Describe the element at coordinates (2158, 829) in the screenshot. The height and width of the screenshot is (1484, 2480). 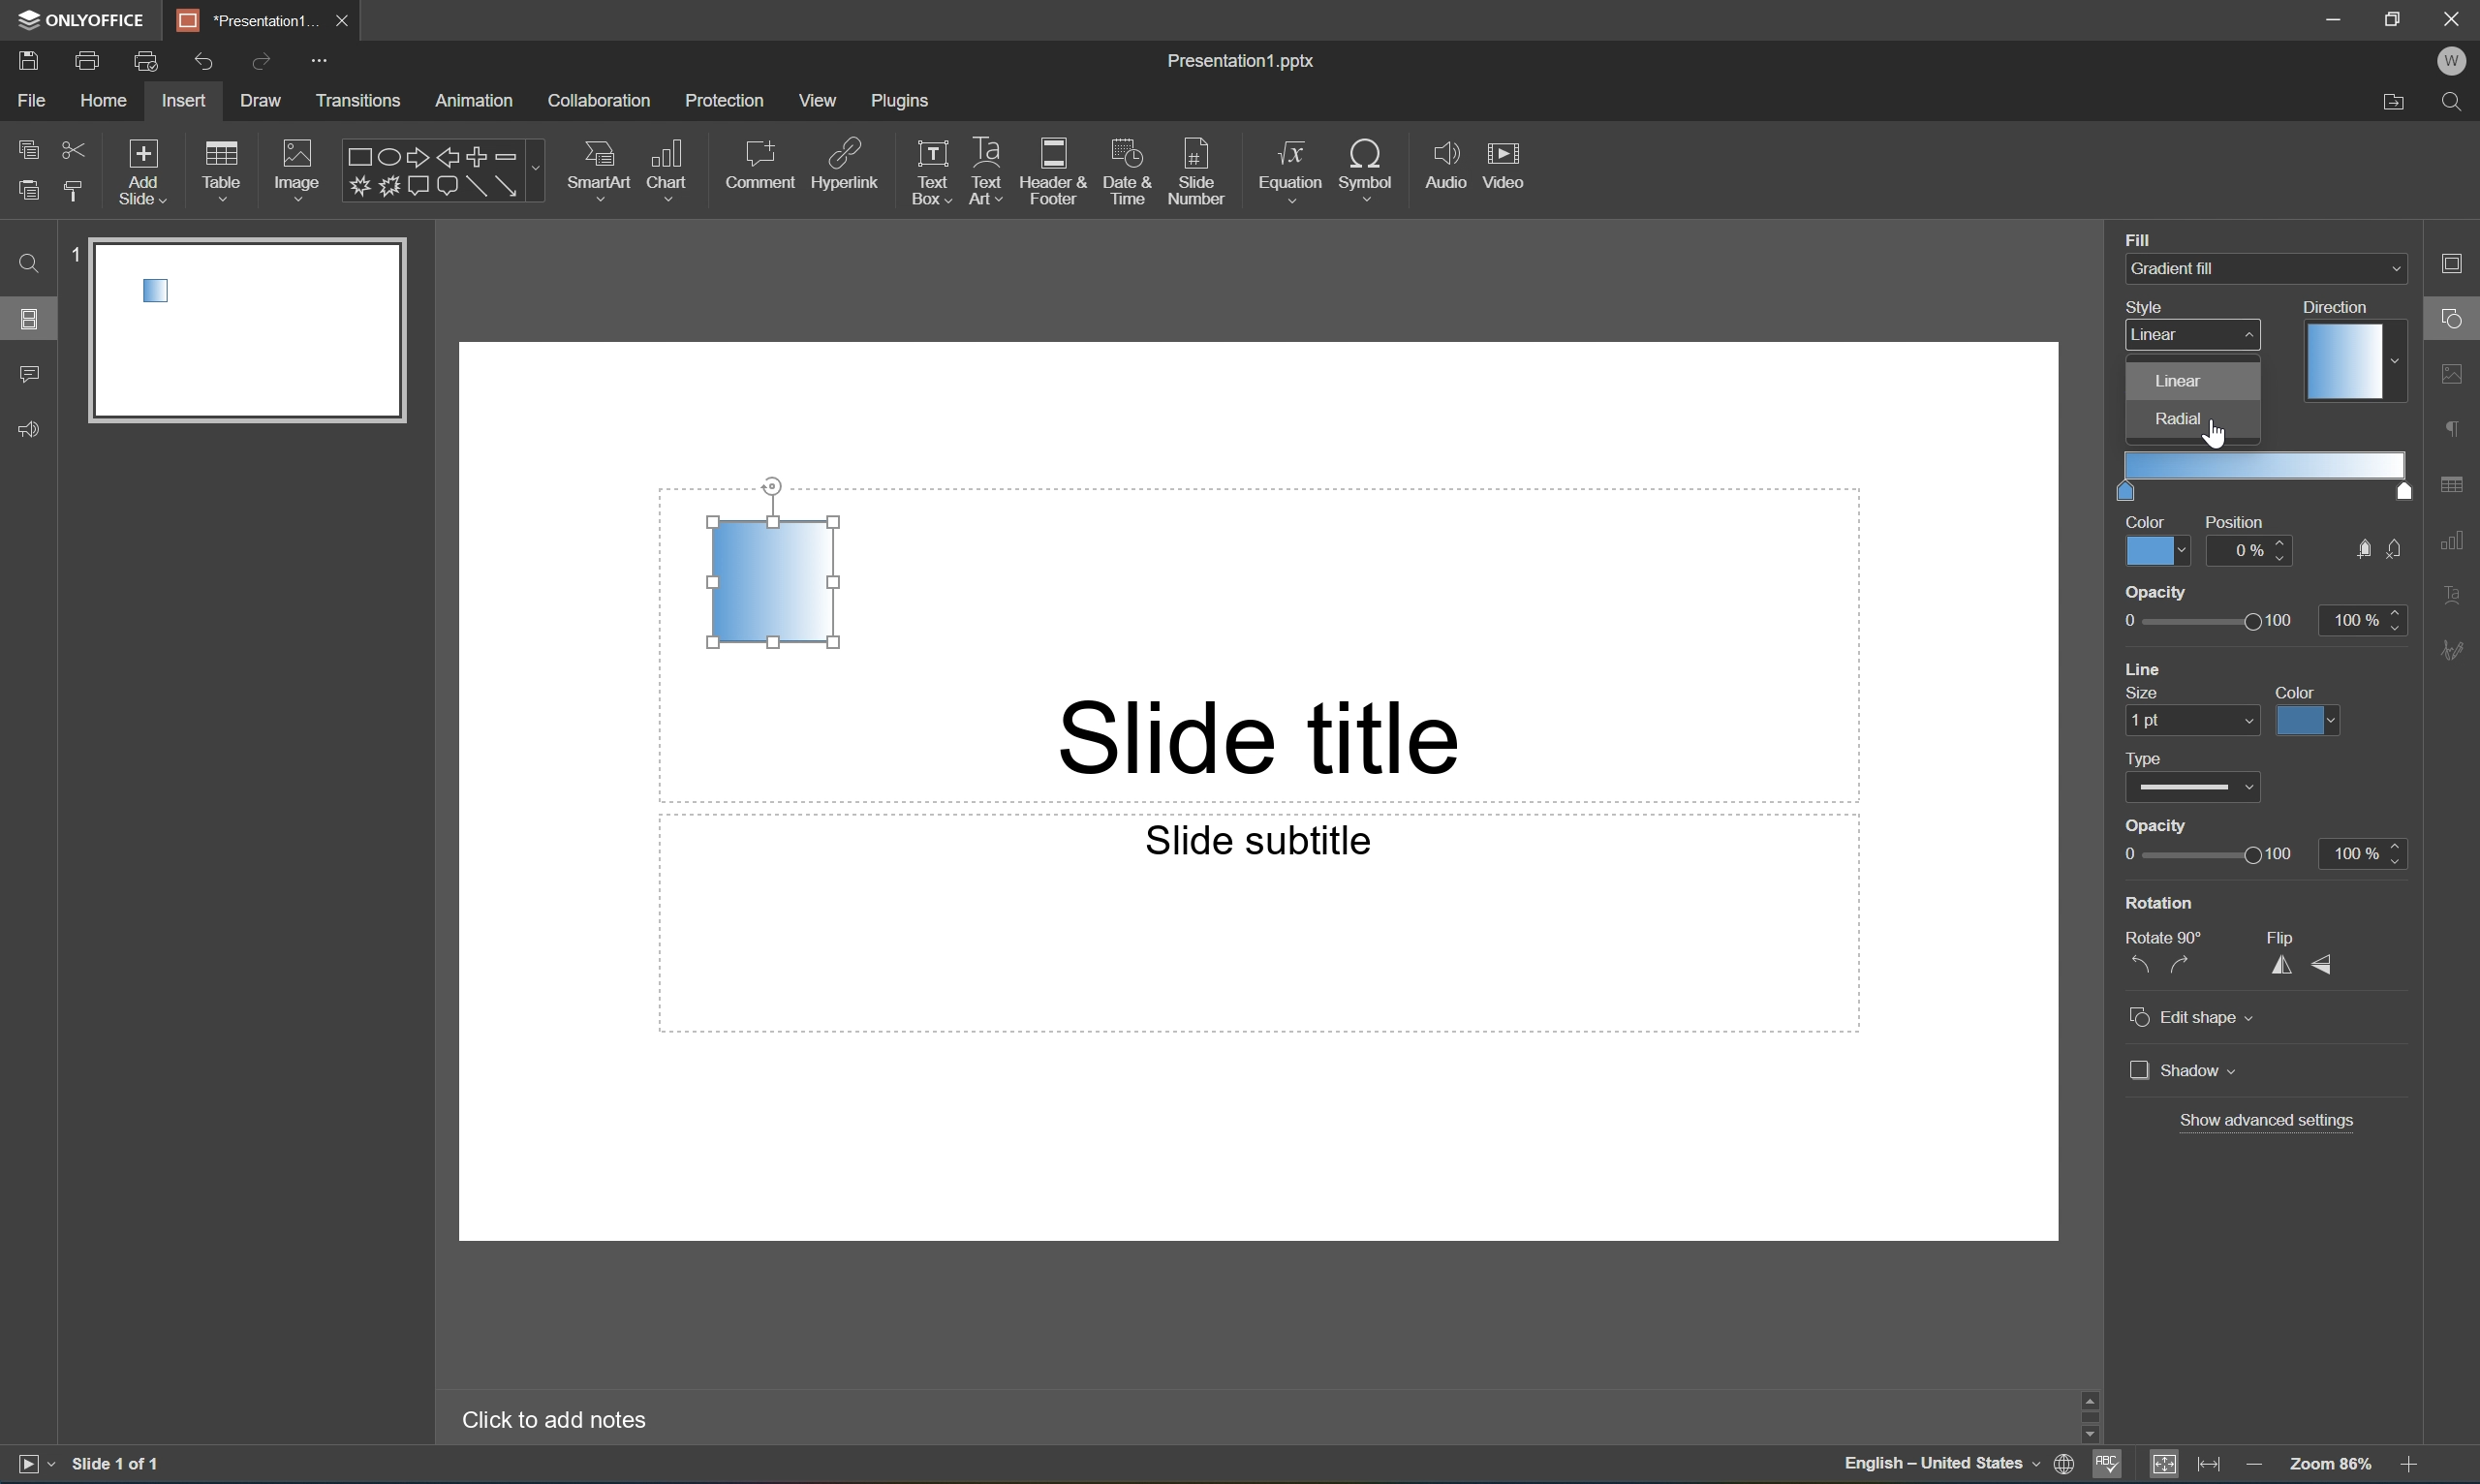
I see `Opacity` at that location.